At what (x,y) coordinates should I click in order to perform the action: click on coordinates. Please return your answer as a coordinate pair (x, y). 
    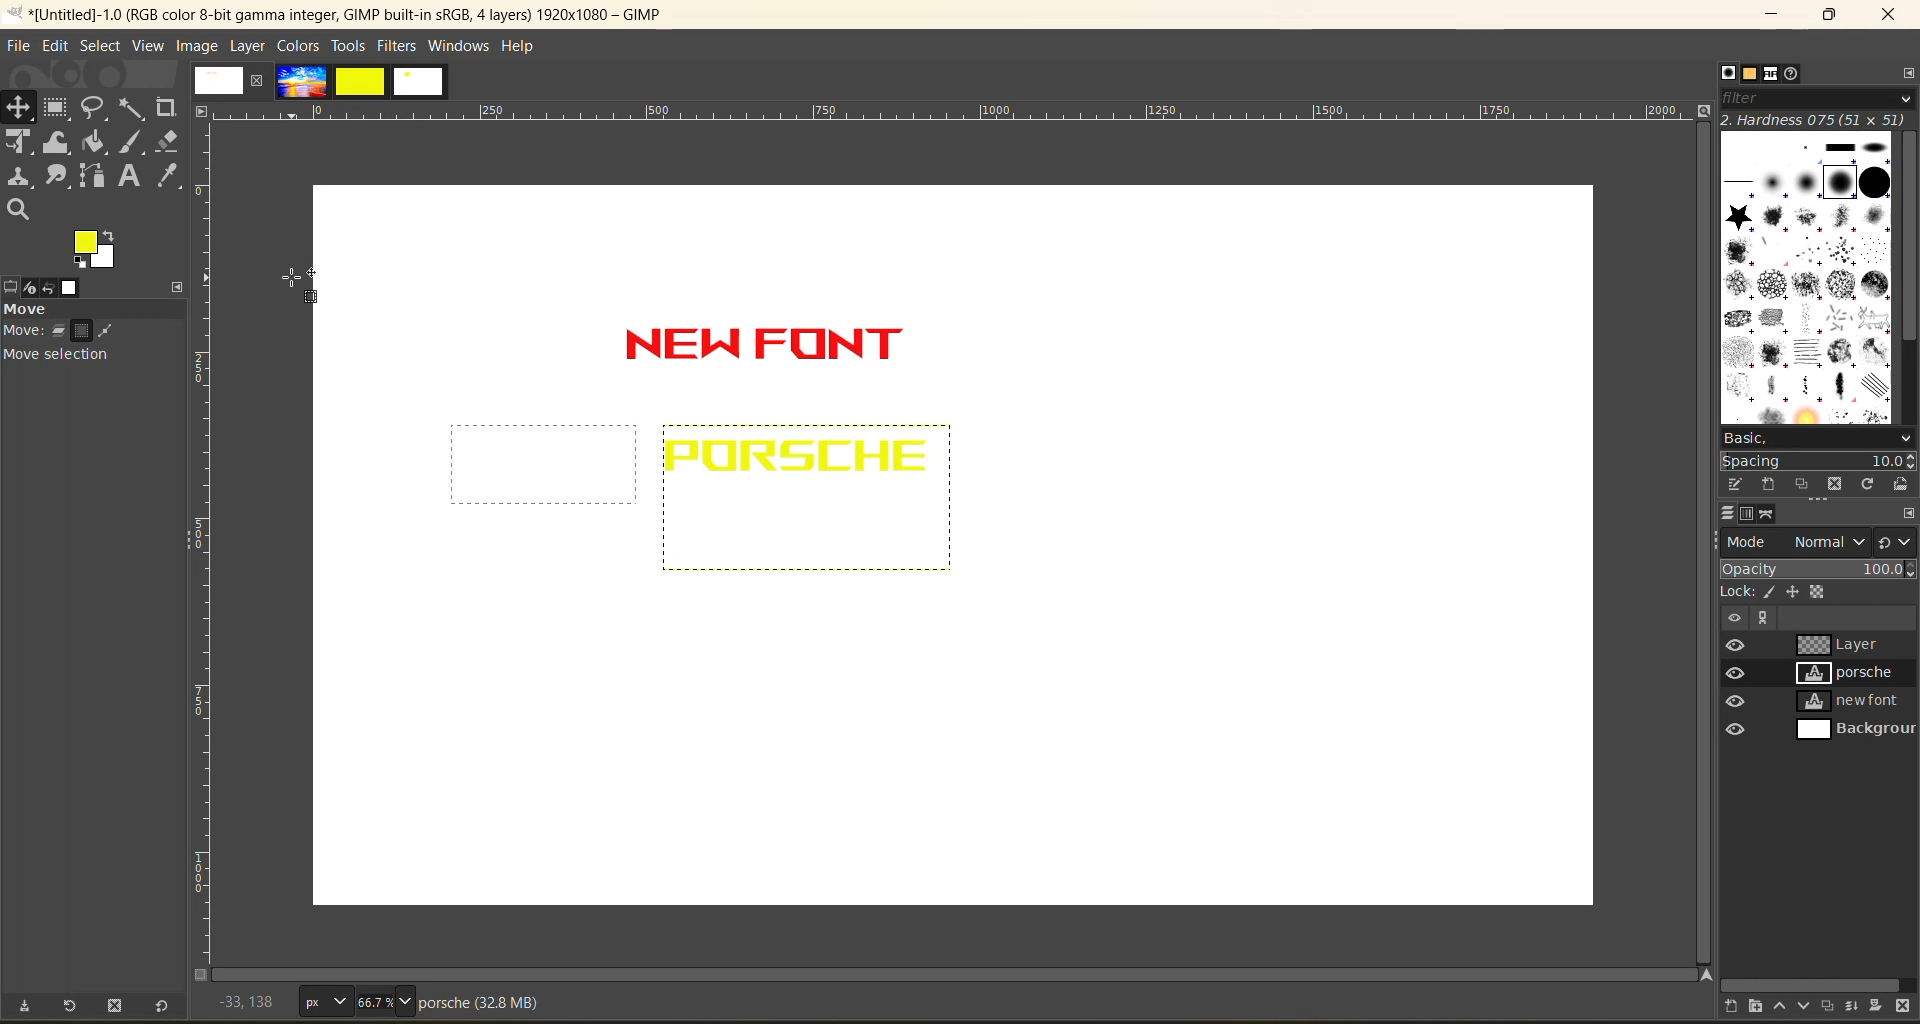
    Looking at the image, I should click on (244, 1001).